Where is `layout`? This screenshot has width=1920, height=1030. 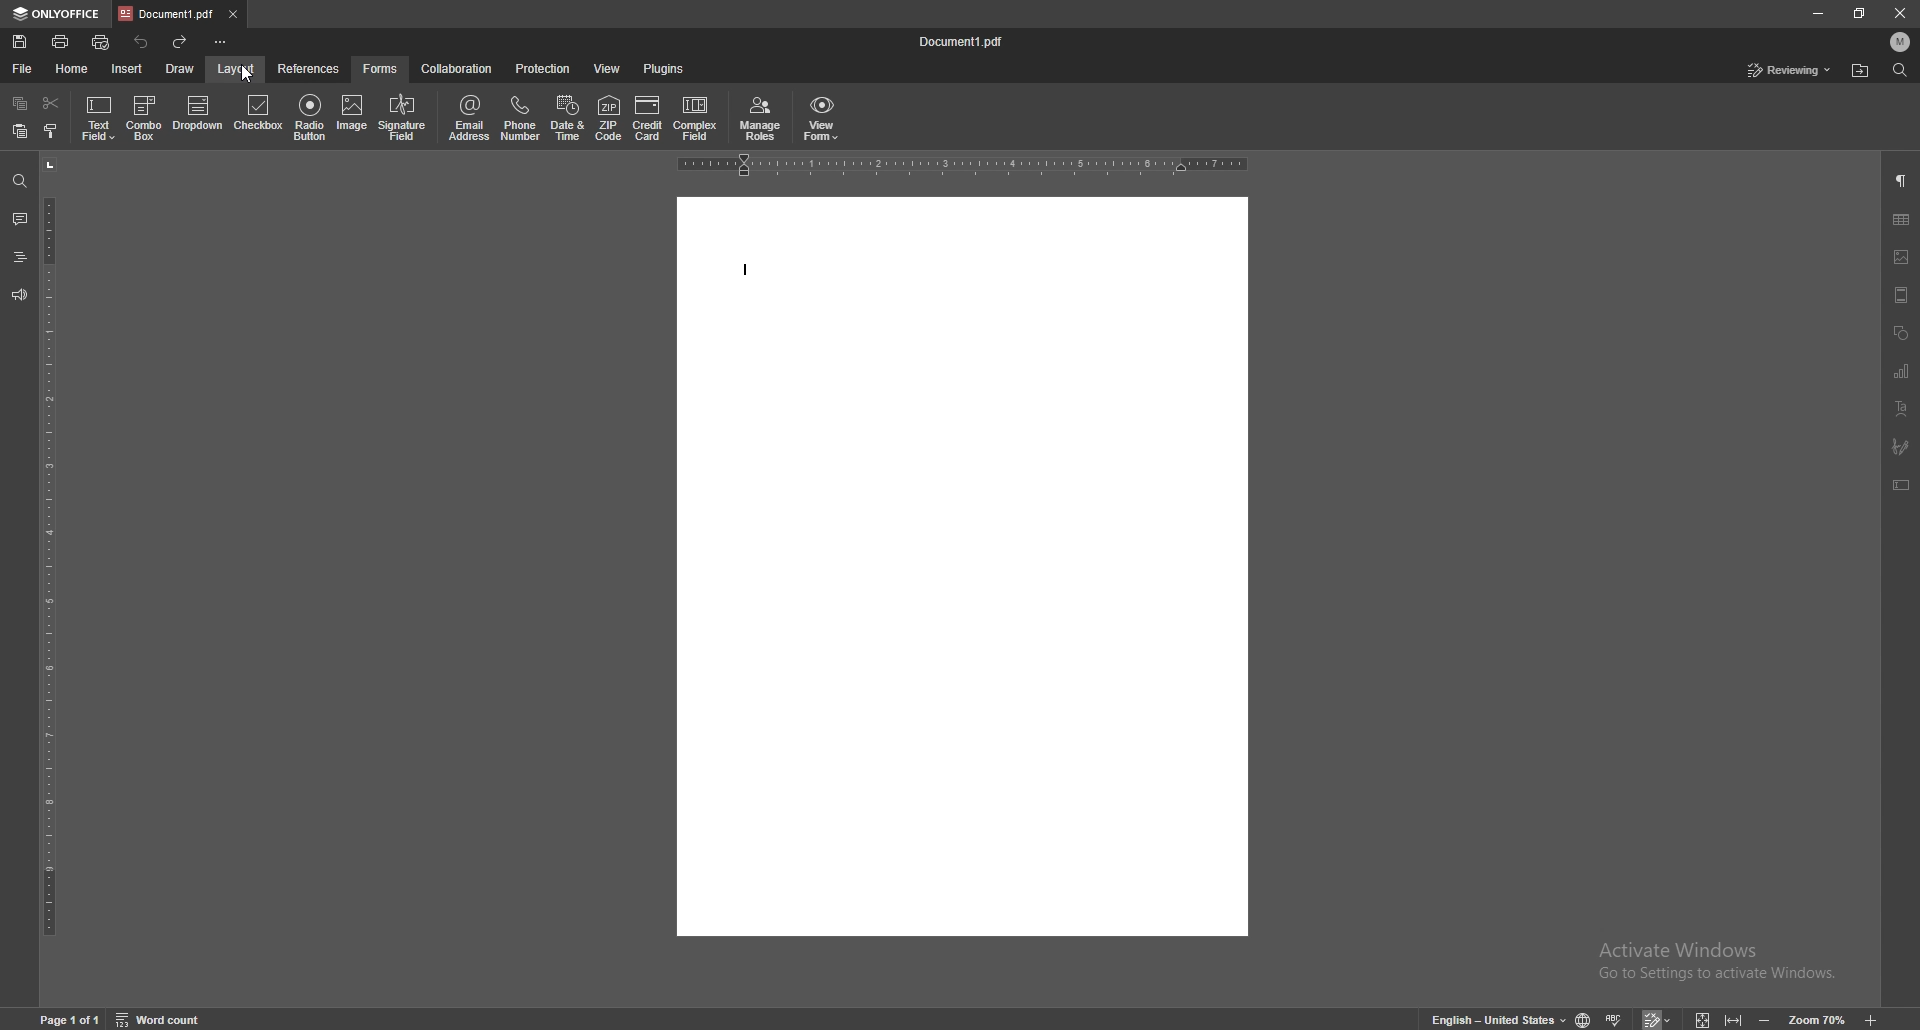
layout is located at coordinates (238, 67).